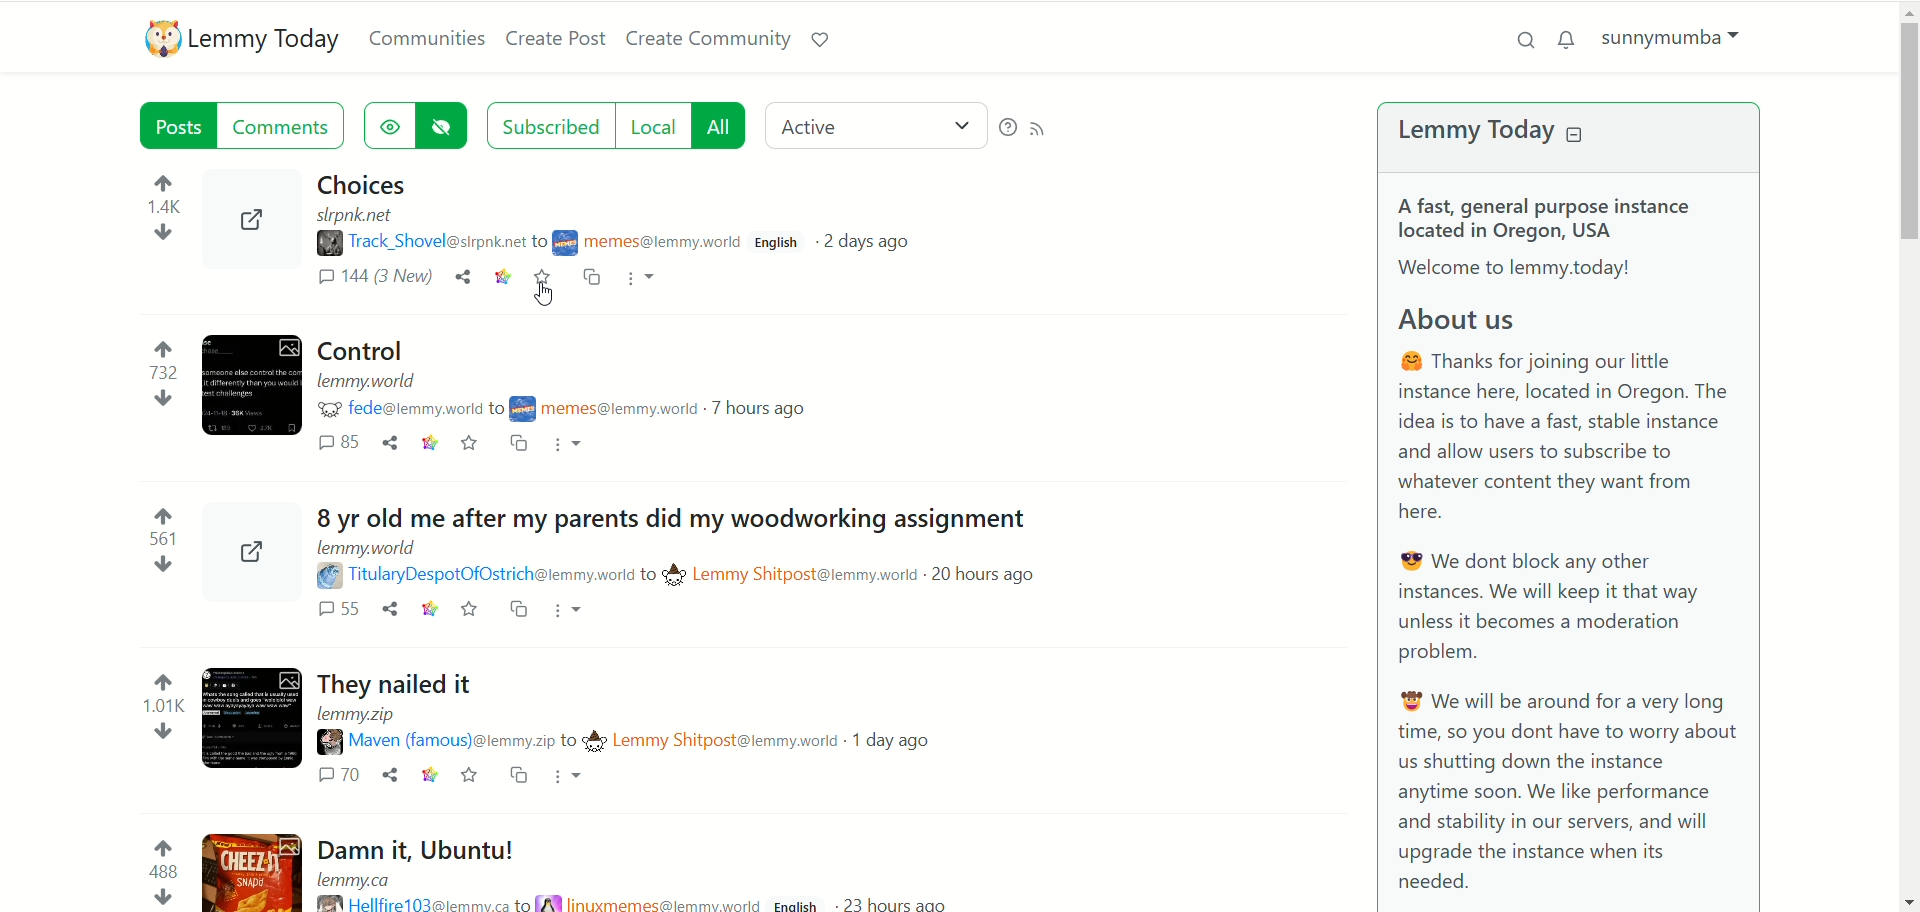  Describe the element at coordinates (286, 129) in the screenshot. I see `comments` at that location.